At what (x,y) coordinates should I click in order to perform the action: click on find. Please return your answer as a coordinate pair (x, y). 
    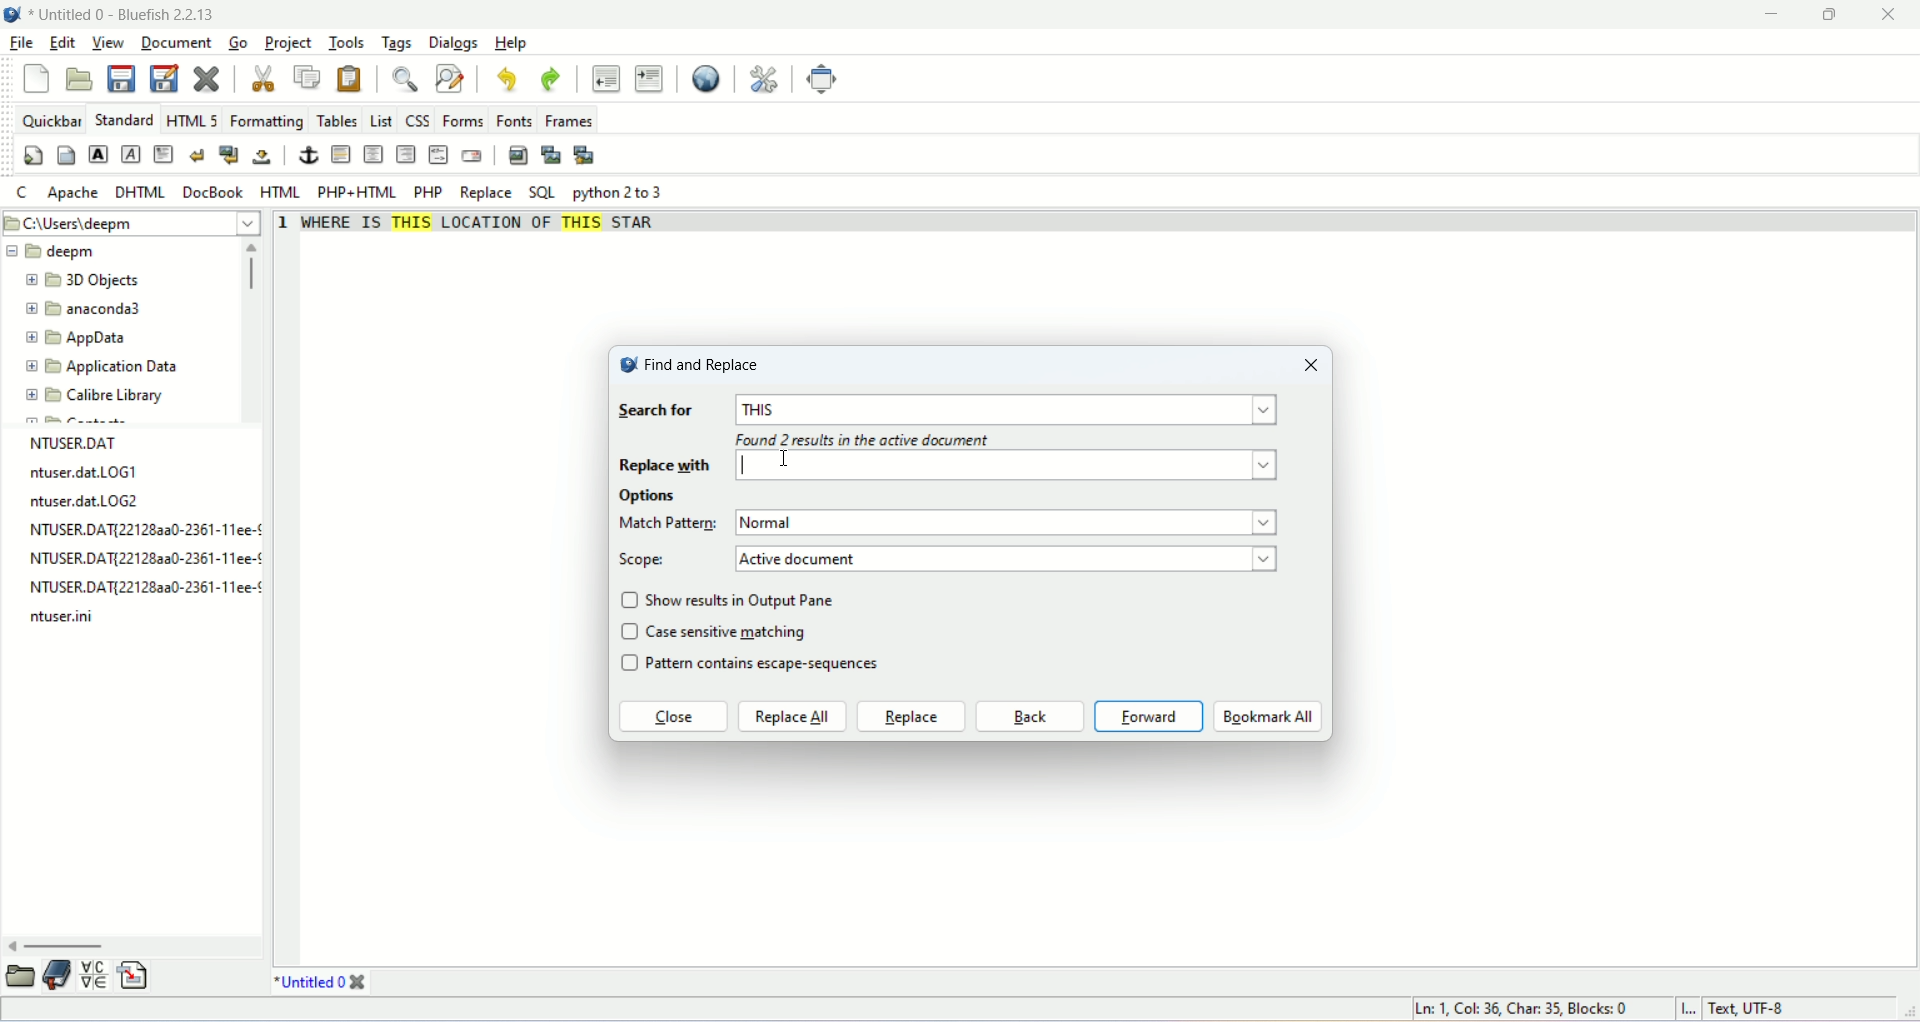
    Looking at the image, I should click on (403, 80).